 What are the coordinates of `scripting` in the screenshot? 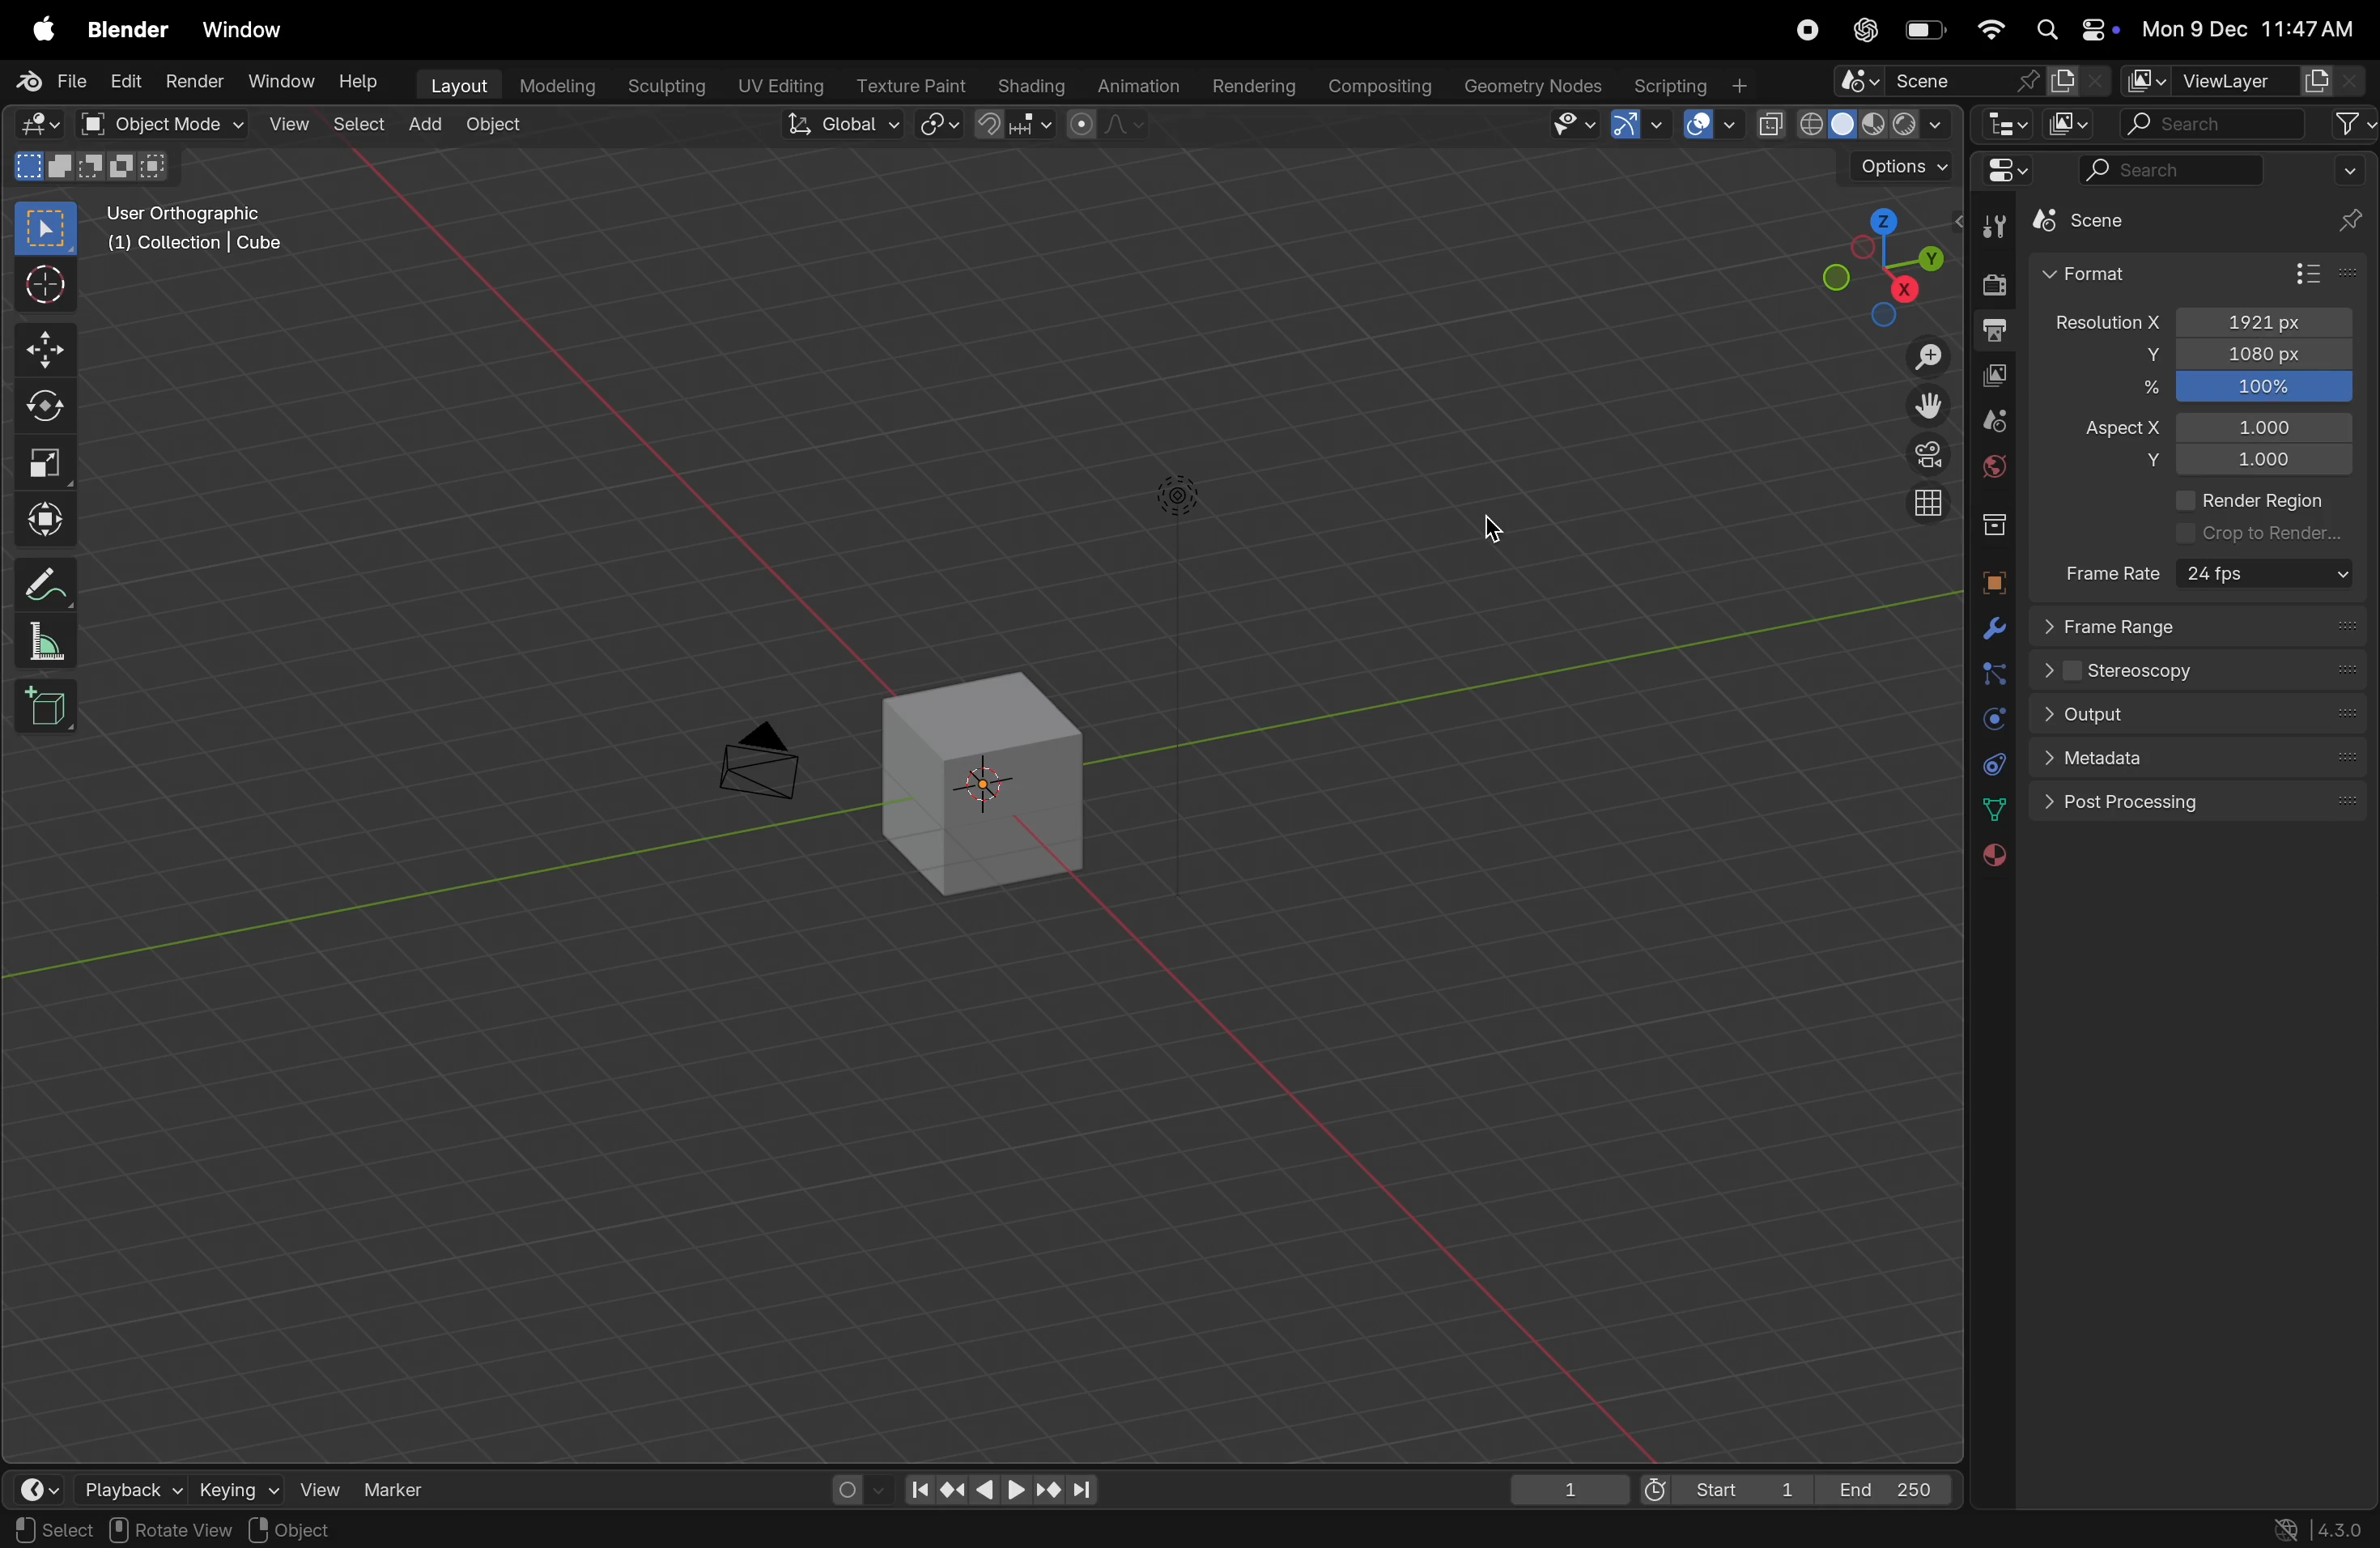 It's located at (1698, 83).